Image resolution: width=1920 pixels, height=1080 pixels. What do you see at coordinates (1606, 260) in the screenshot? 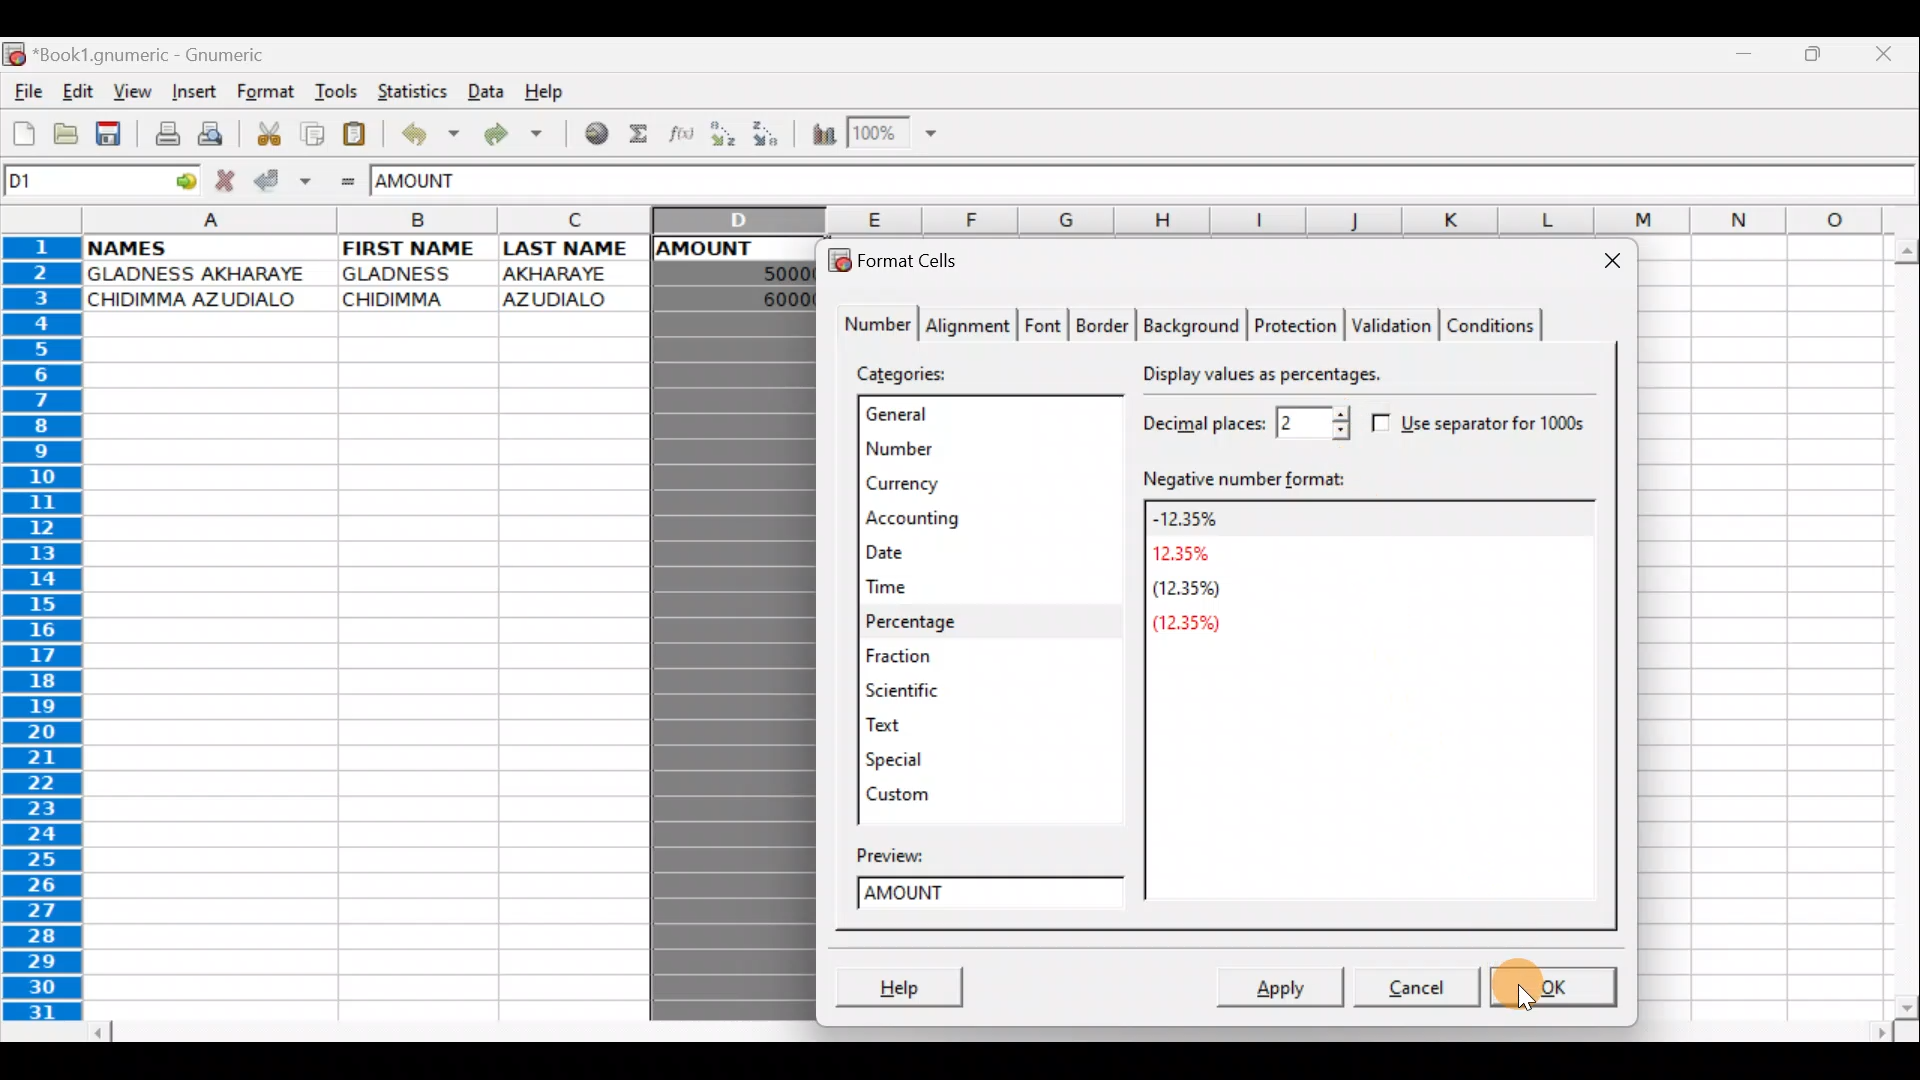
I see `Close` at bounding box center [1606, 260].